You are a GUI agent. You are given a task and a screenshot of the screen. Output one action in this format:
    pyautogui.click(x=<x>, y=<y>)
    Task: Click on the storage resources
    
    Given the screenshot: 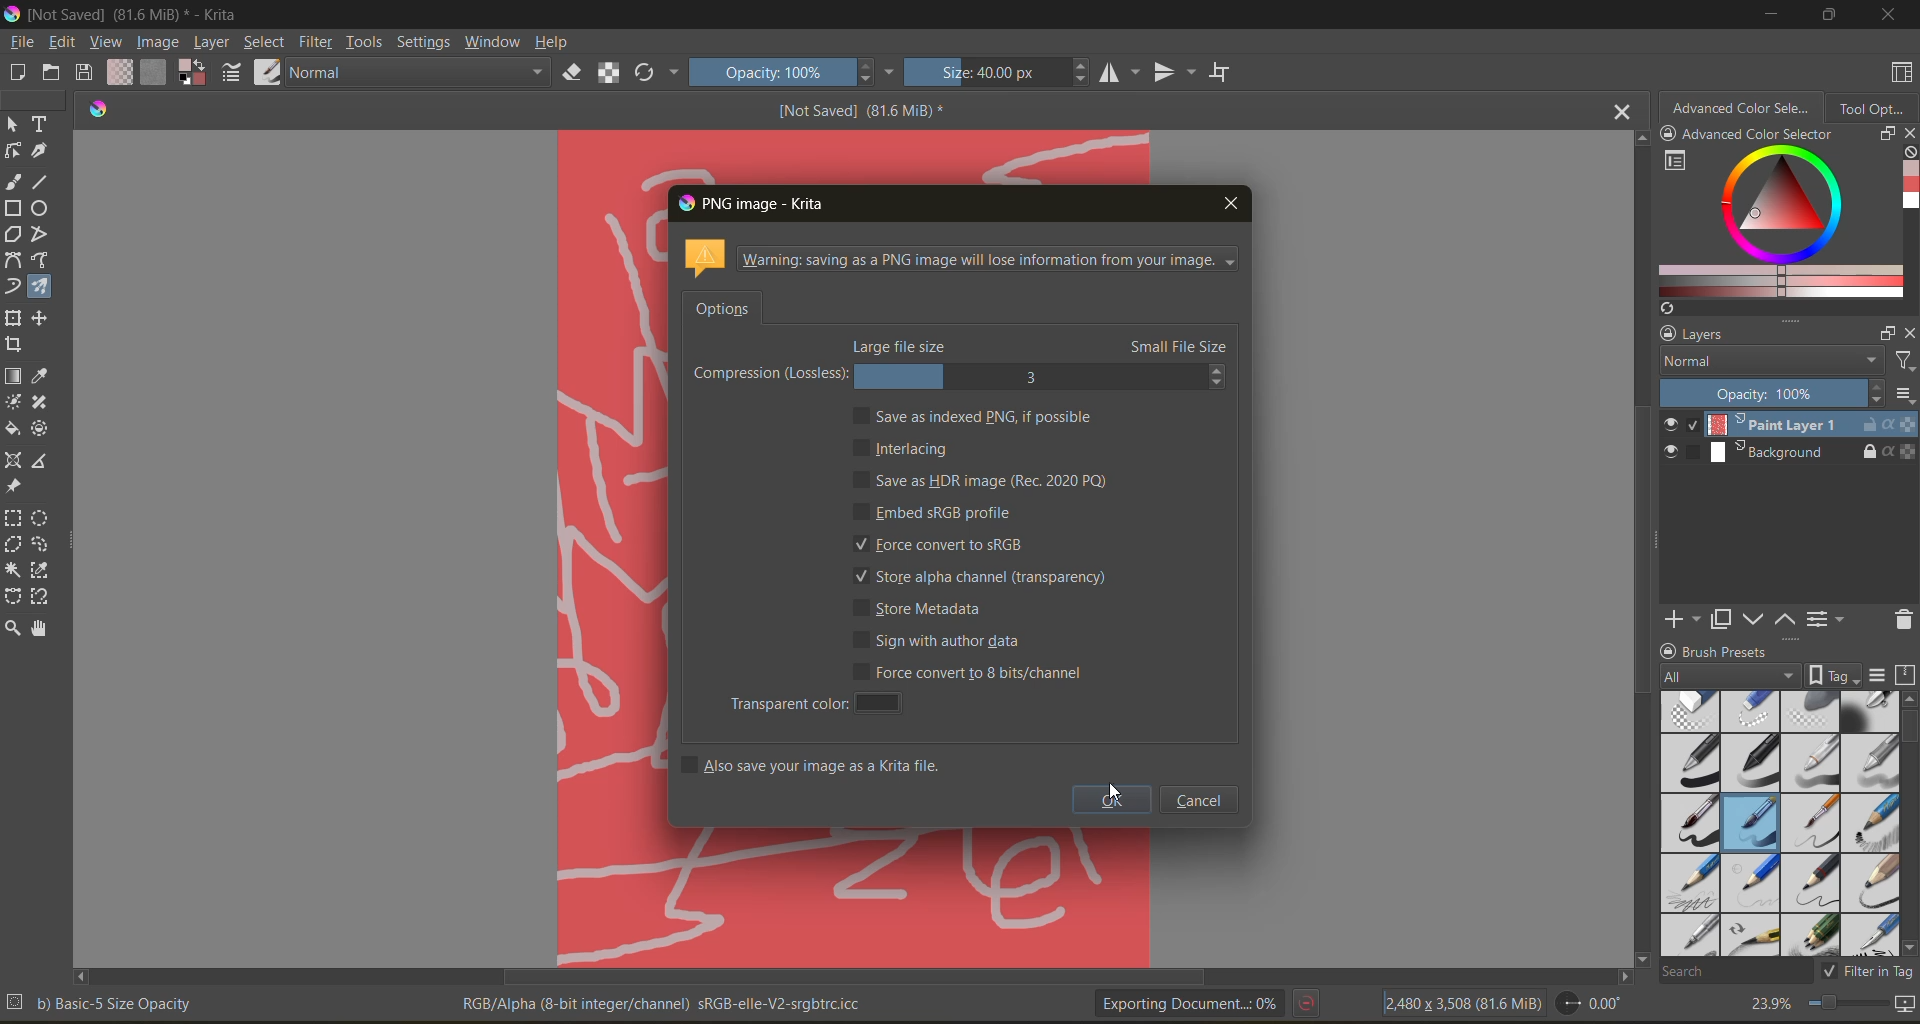 What is the action you would take?
    pyautogui.click(x=1908, y=676)
    